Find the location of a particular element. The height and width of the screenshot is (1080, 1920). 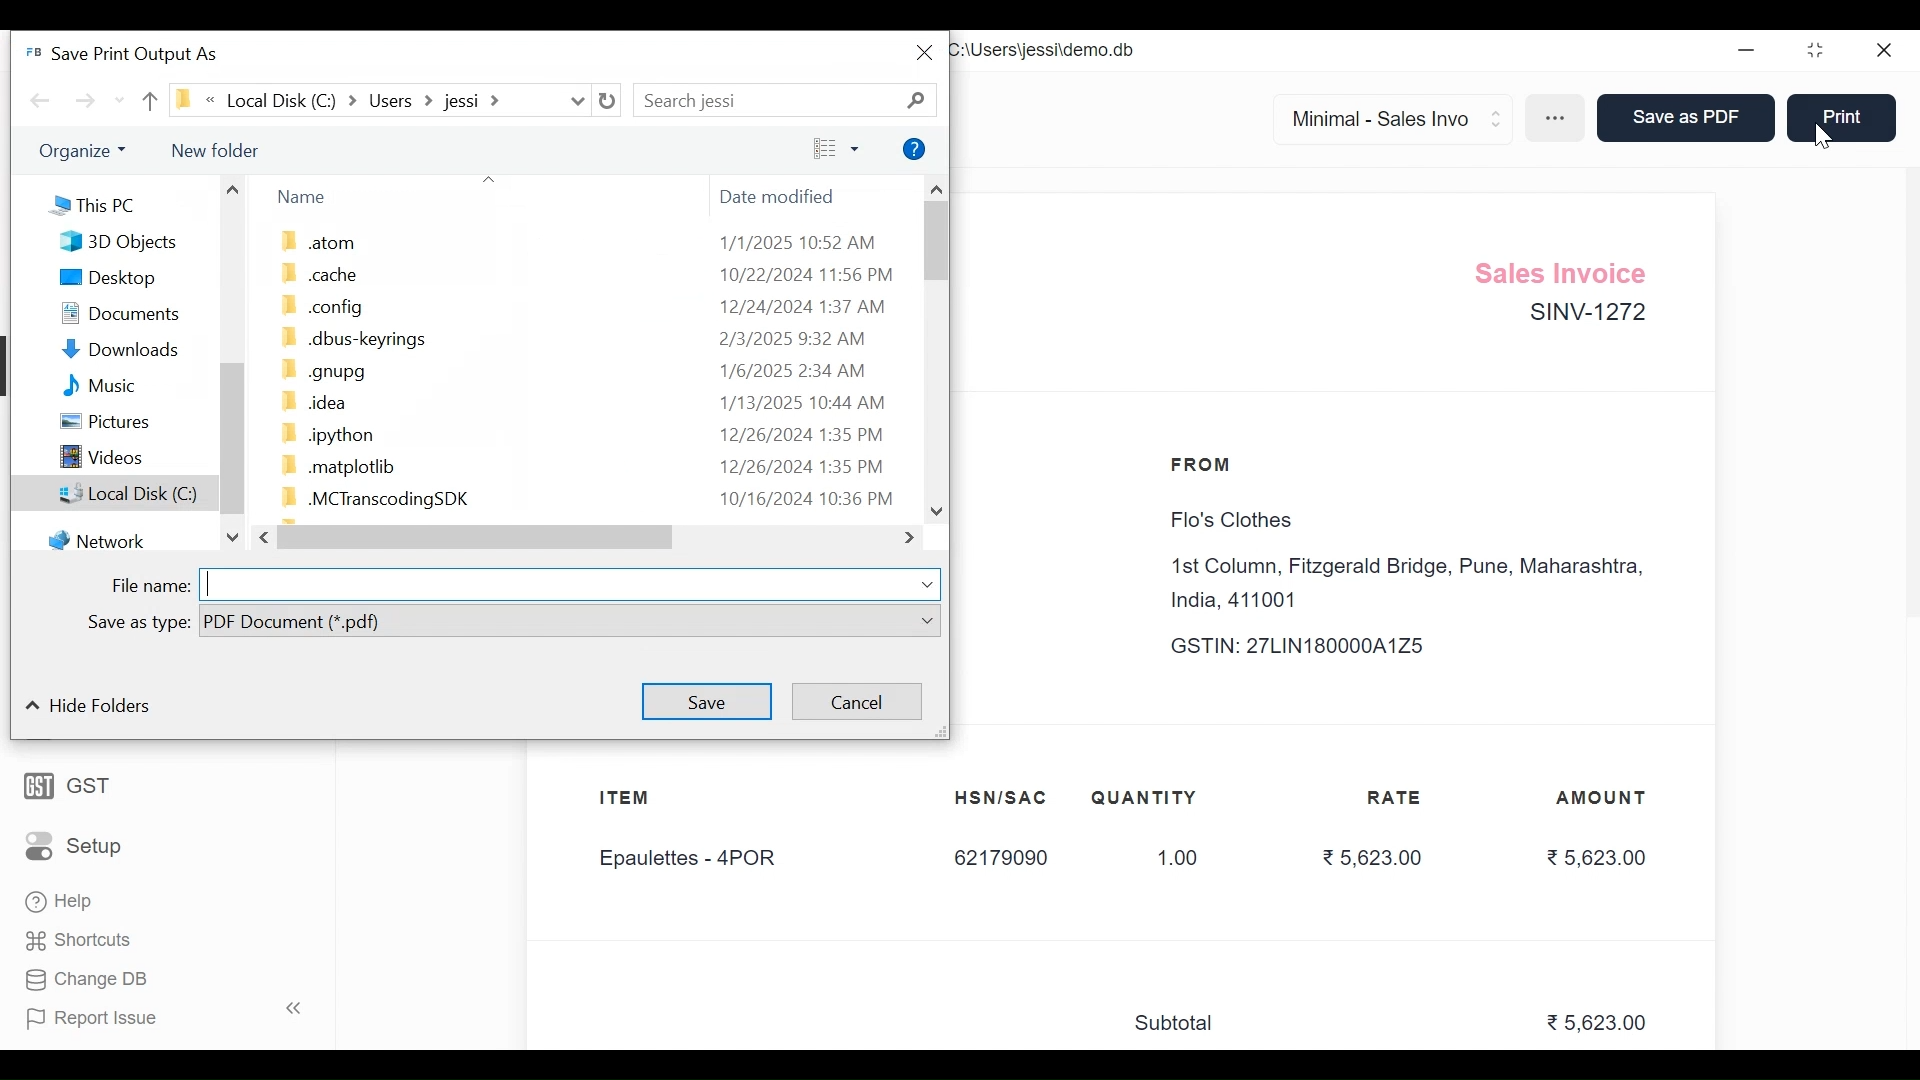

Save as type: is located at coordinates (139, 622).